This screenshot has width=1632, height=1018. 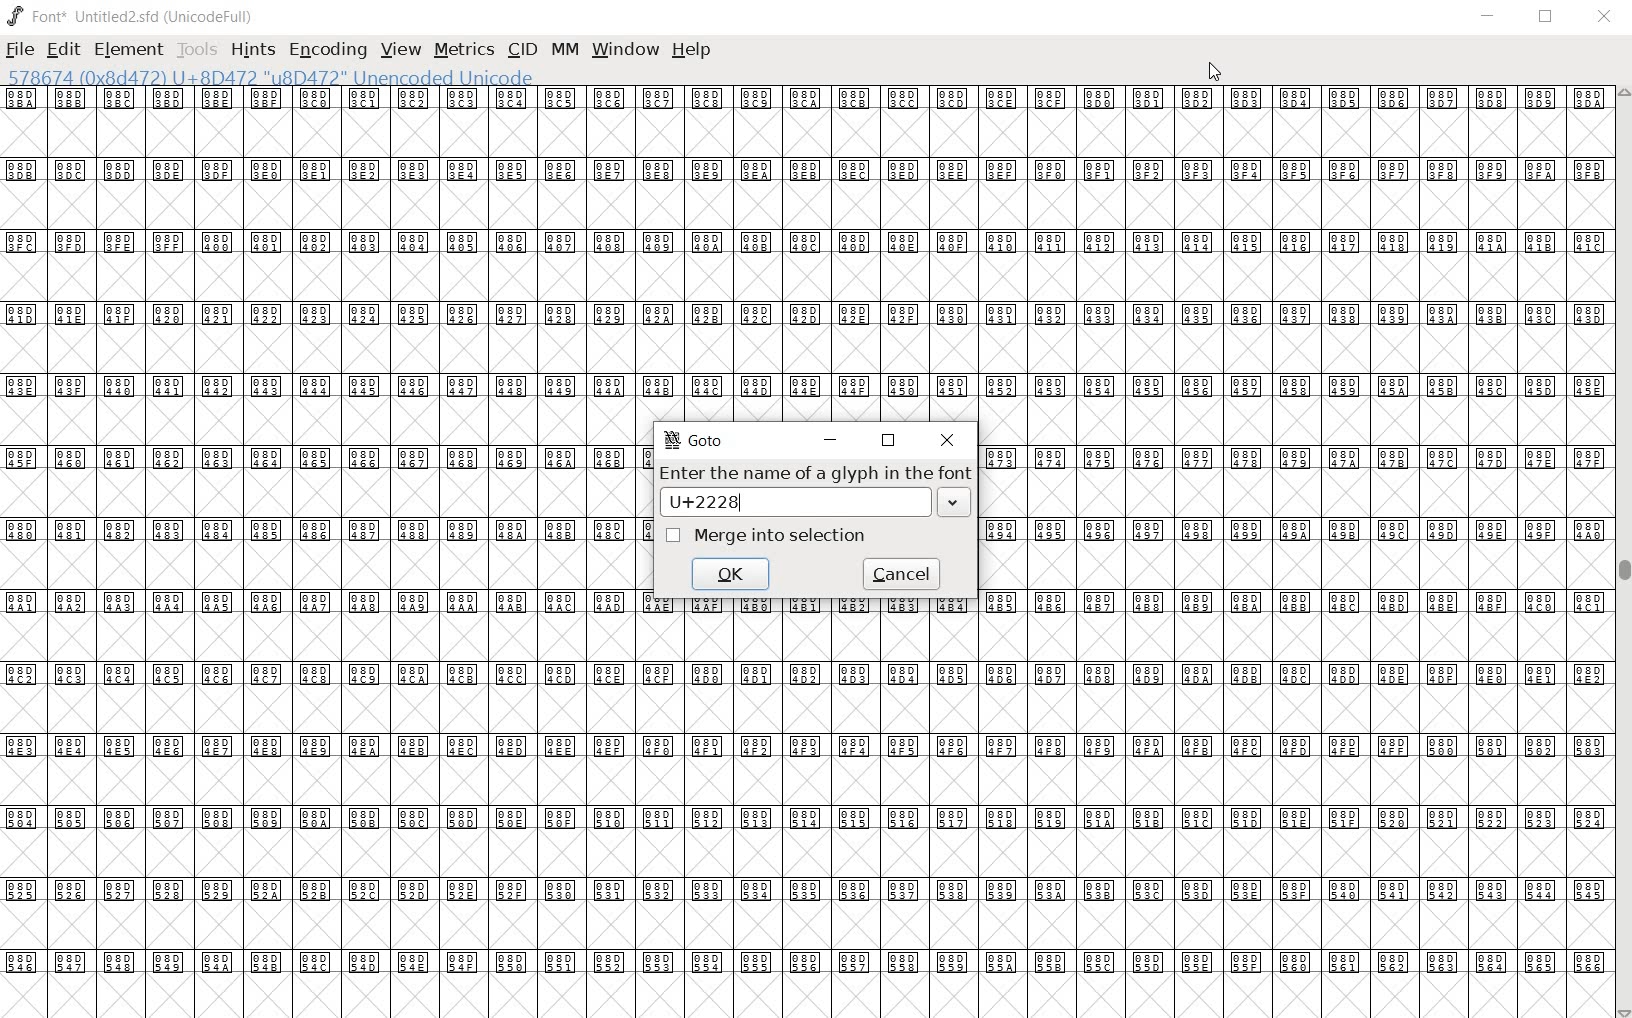 I want to click on close, so click(x=947, y=441).